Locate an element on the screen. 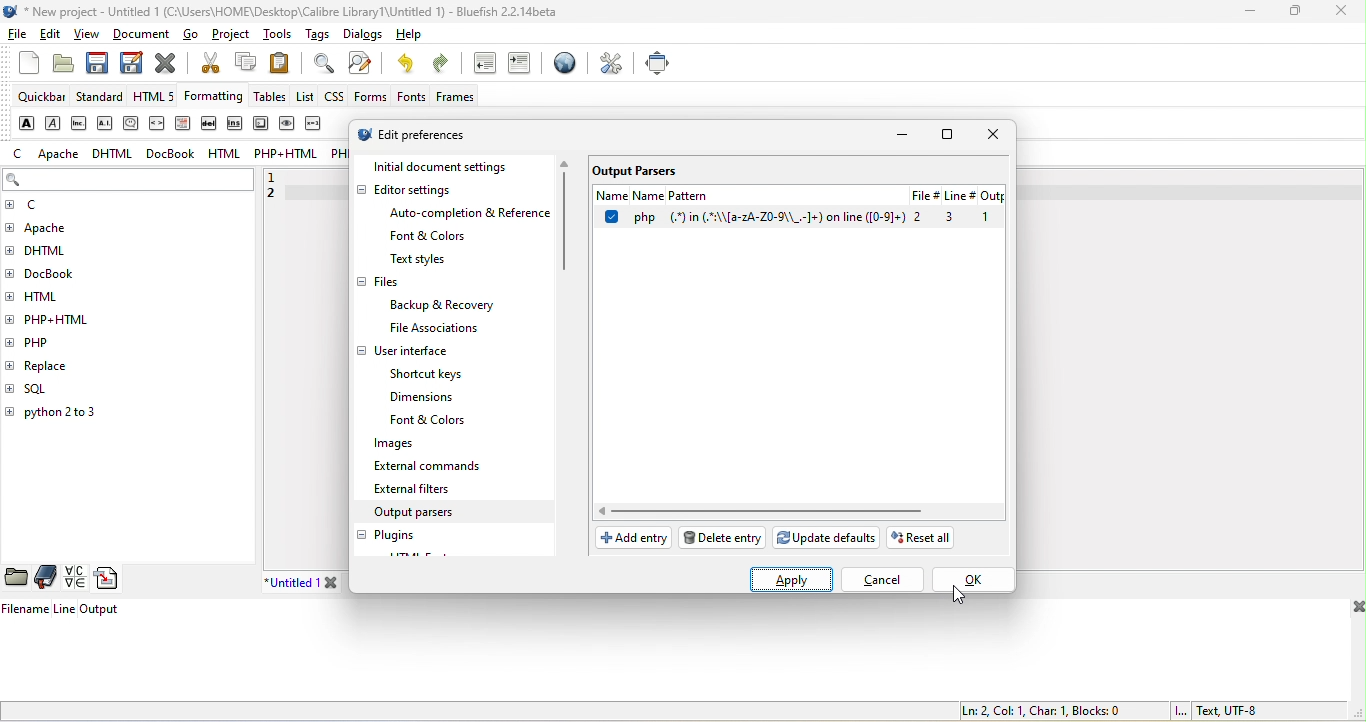 The width and height of the screenshot is (1366, 722). output parsers is located at coordinates (637, 169).